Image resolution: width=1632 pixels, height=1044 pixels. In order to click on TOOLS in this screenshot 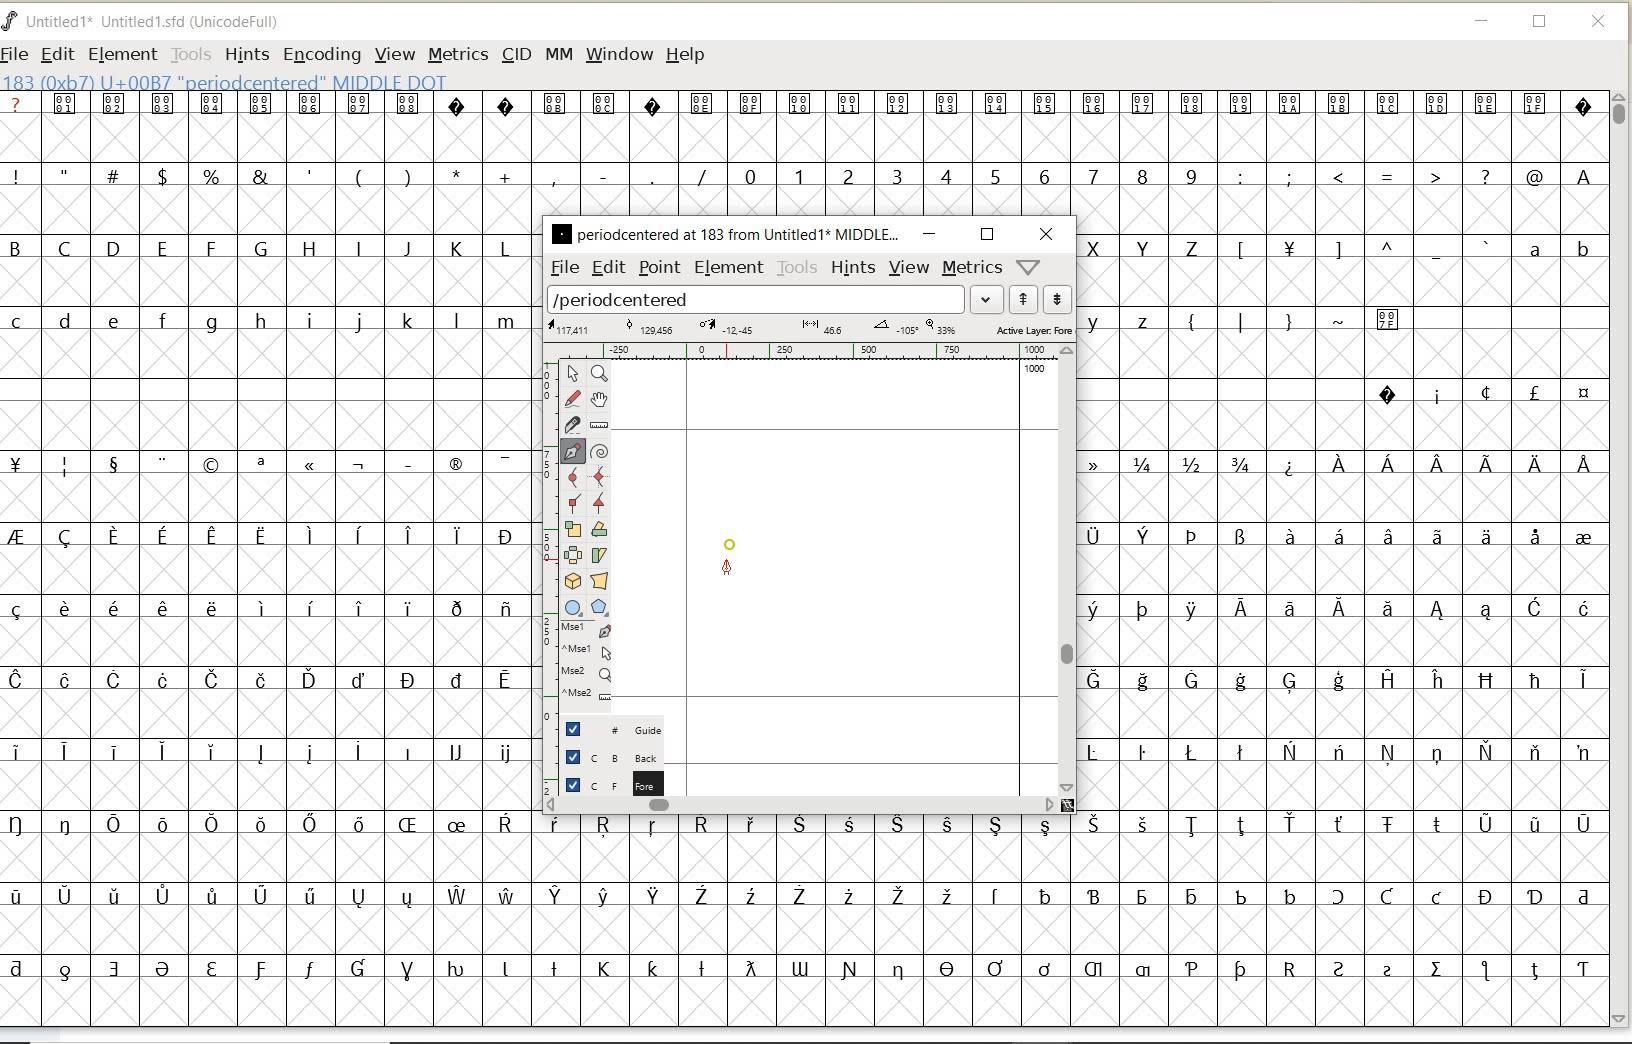, I will do `click(191, 54)`.